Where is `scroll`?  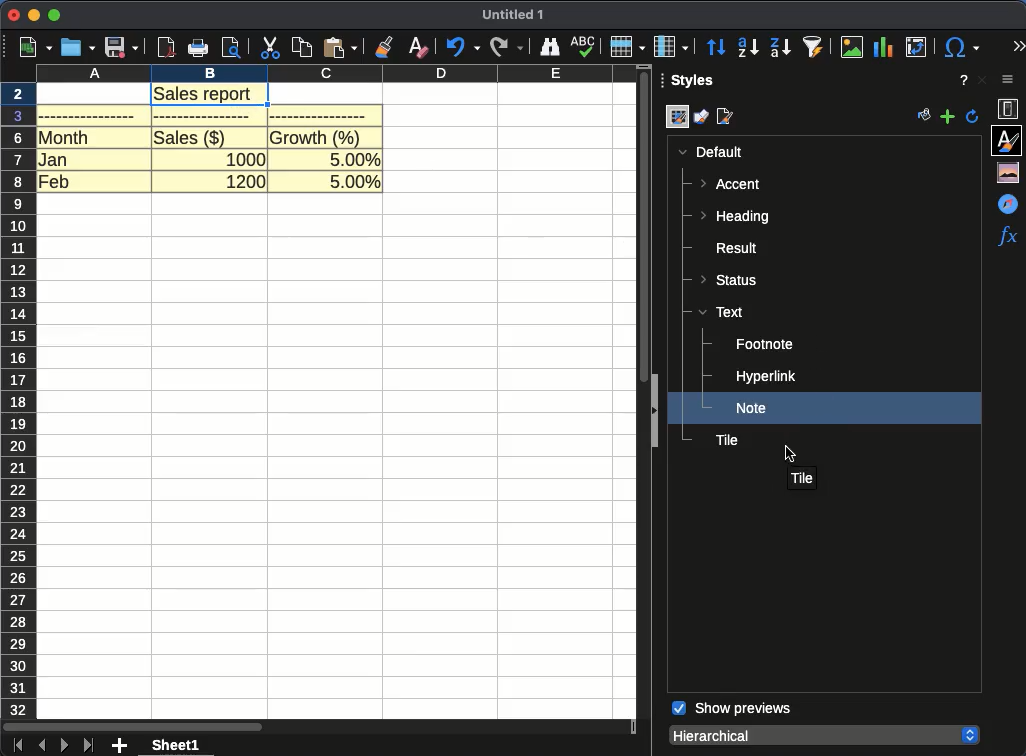 scroll is located at coordinates (318, 728).